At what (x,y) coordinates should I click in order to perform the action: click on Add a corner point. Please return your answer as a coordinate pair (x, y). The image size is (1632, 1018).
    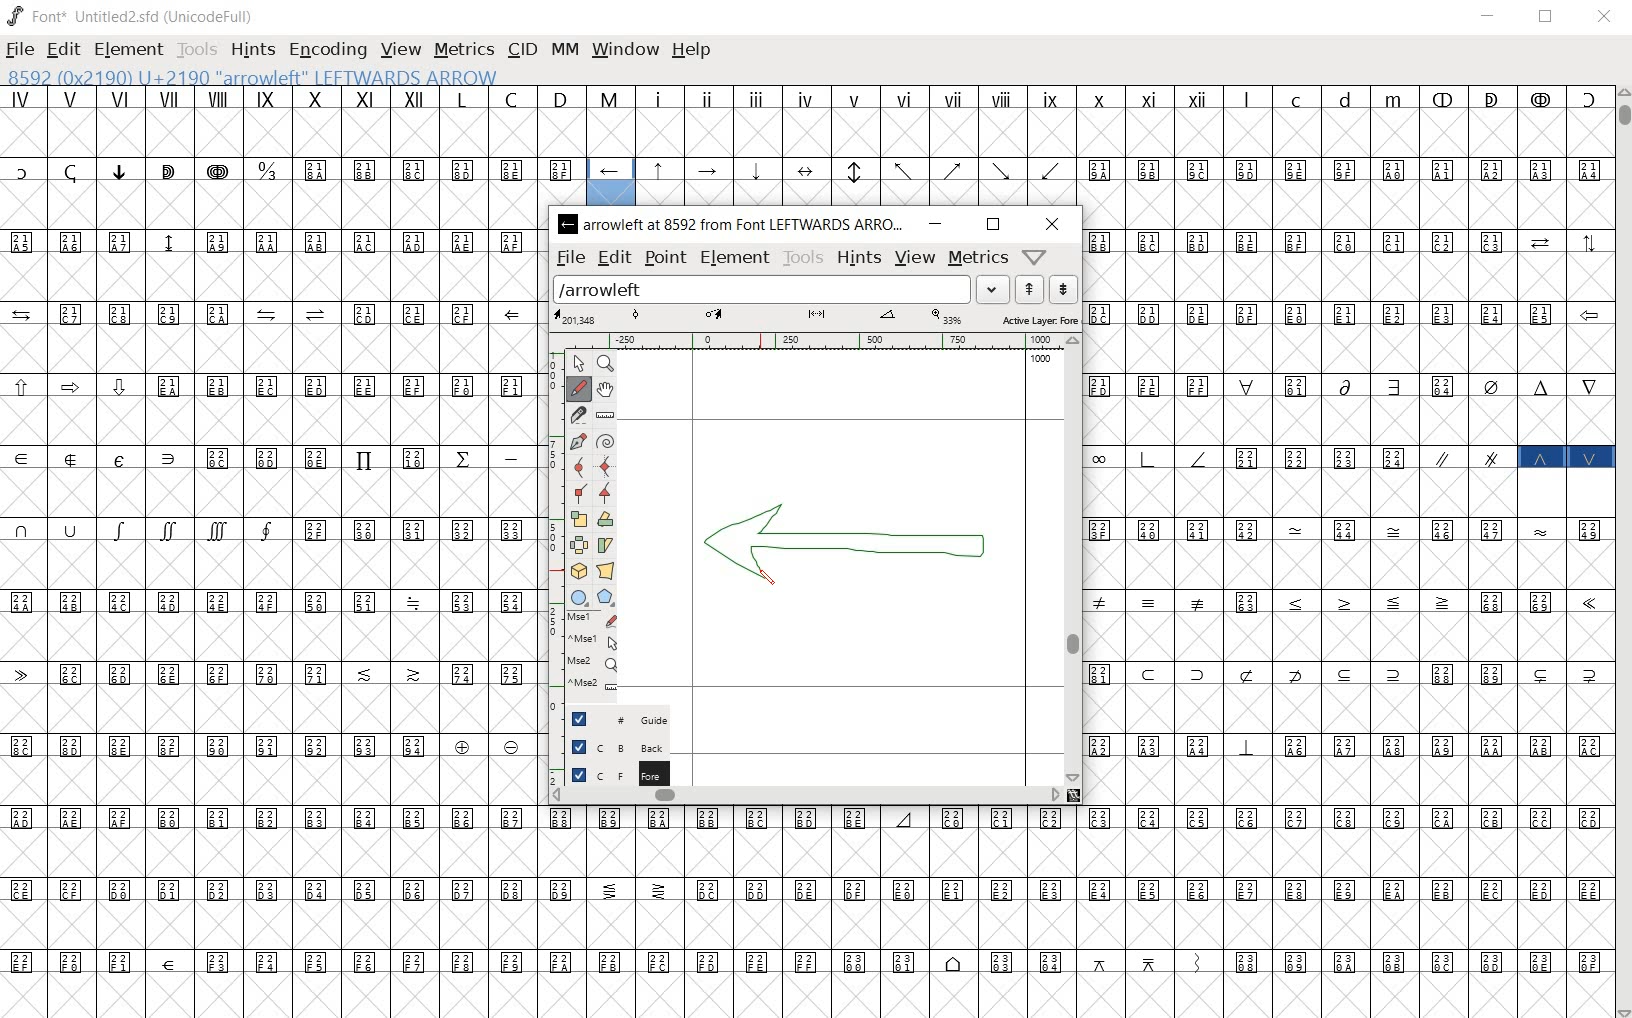
    Looking at the image, I should click on (577, 494).